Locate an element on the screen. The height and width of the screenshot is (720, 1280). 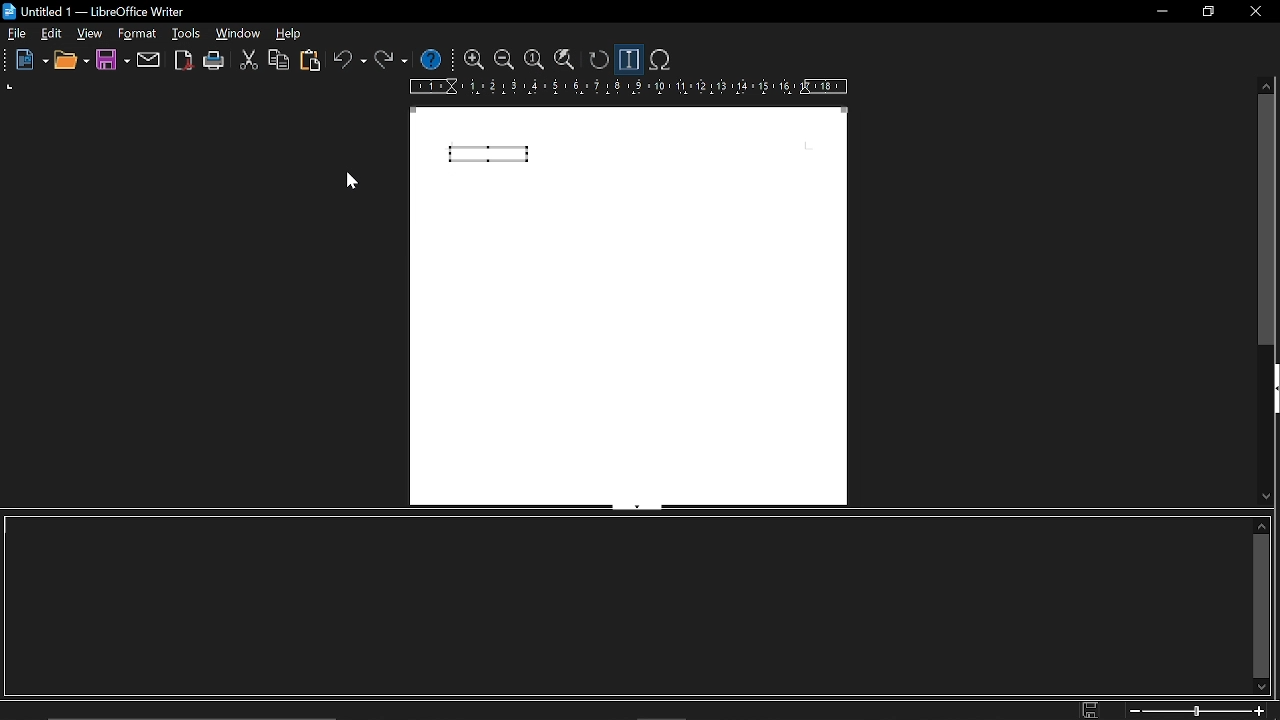
close current tab is located at coordinates (1269, 33).